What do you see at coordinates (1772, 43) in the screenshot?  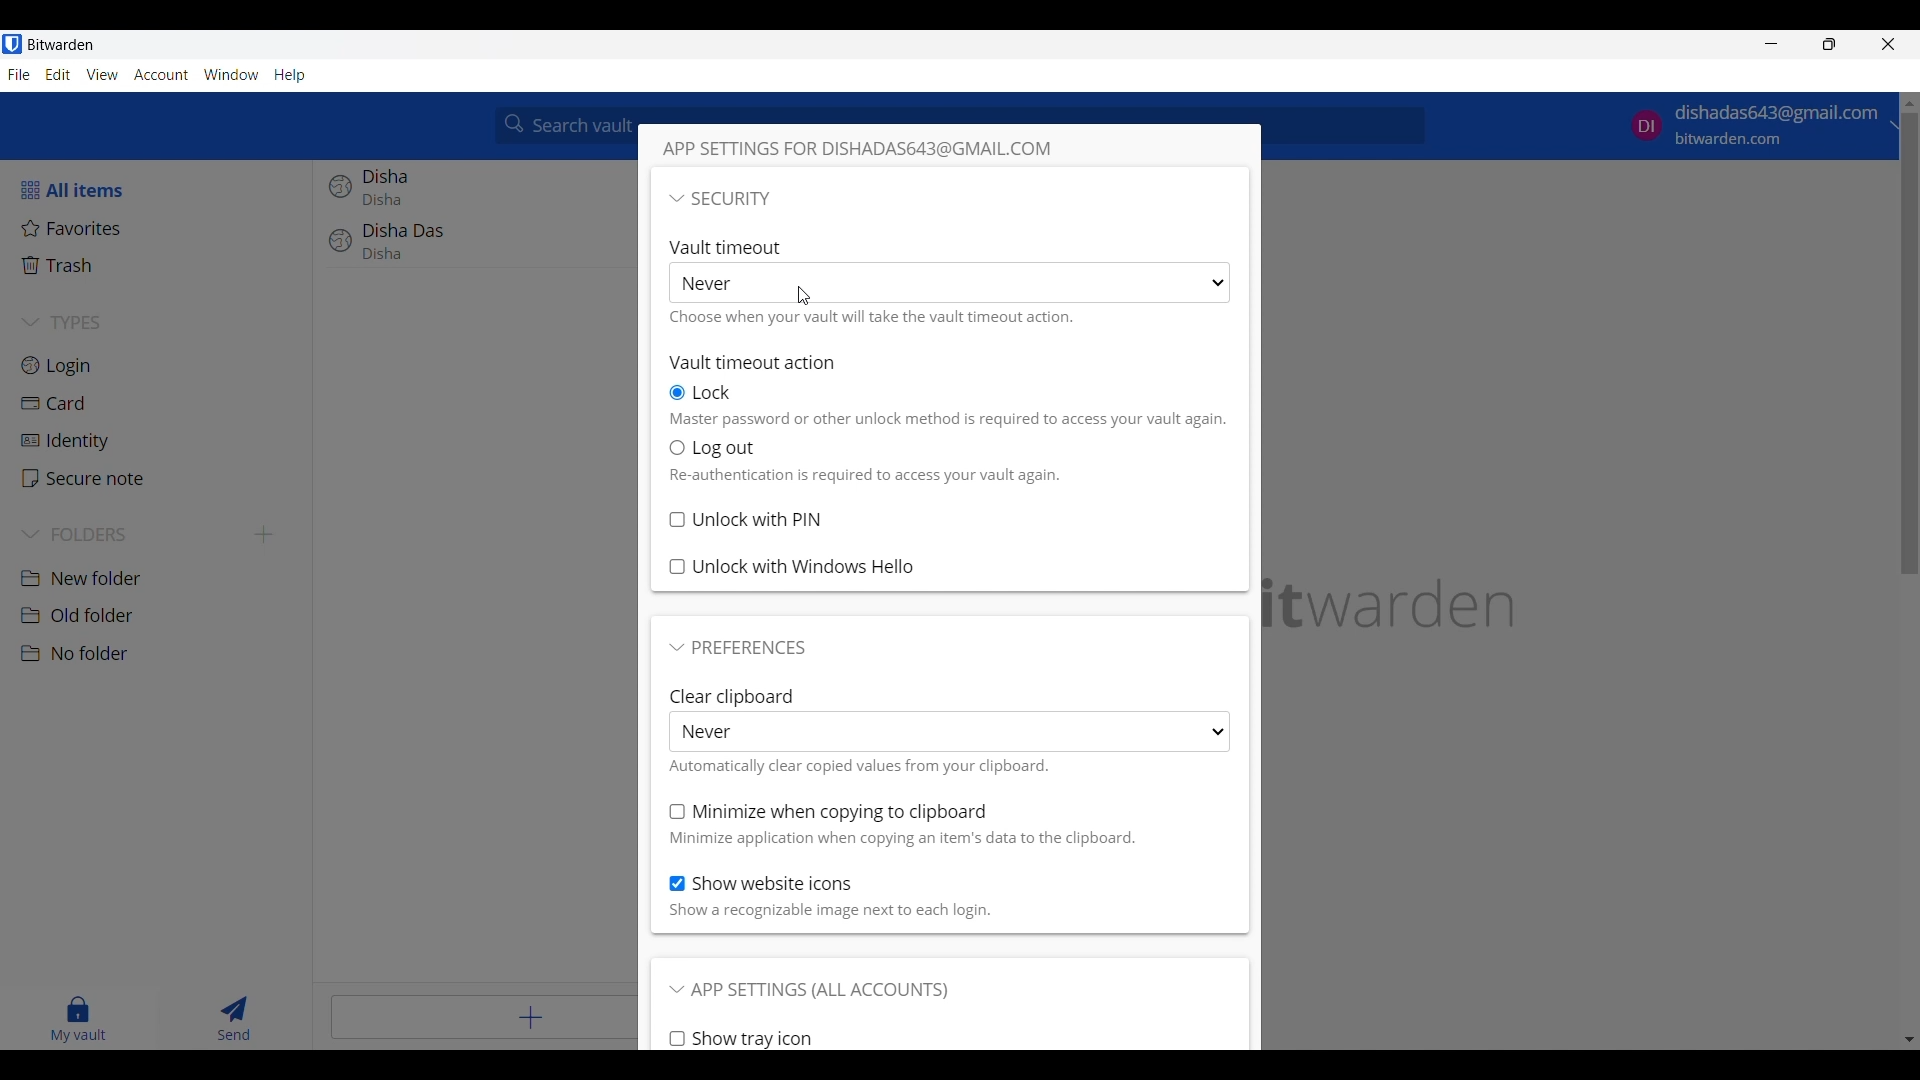 I see `Minimize` at bounding box center [1772, 43].